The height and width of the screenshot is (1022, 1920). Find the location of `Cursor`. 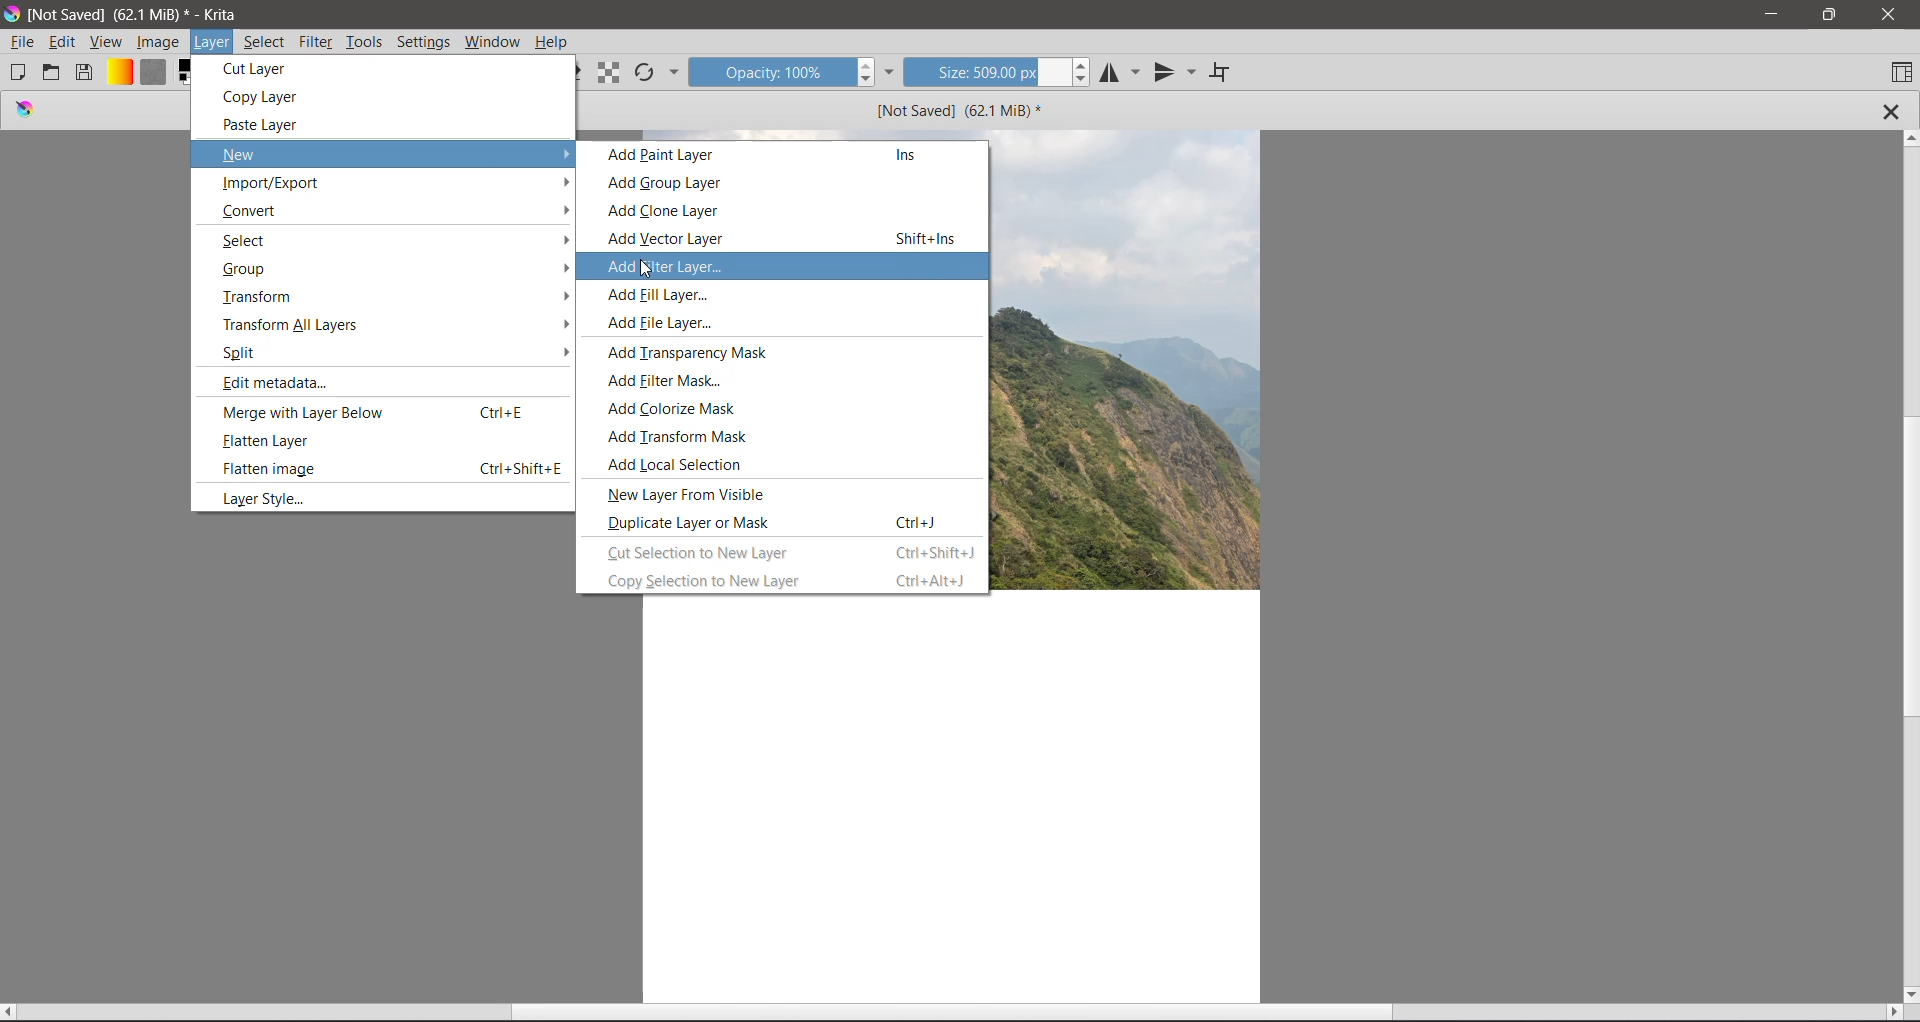

Cursor is located at coordinates (644, 271).